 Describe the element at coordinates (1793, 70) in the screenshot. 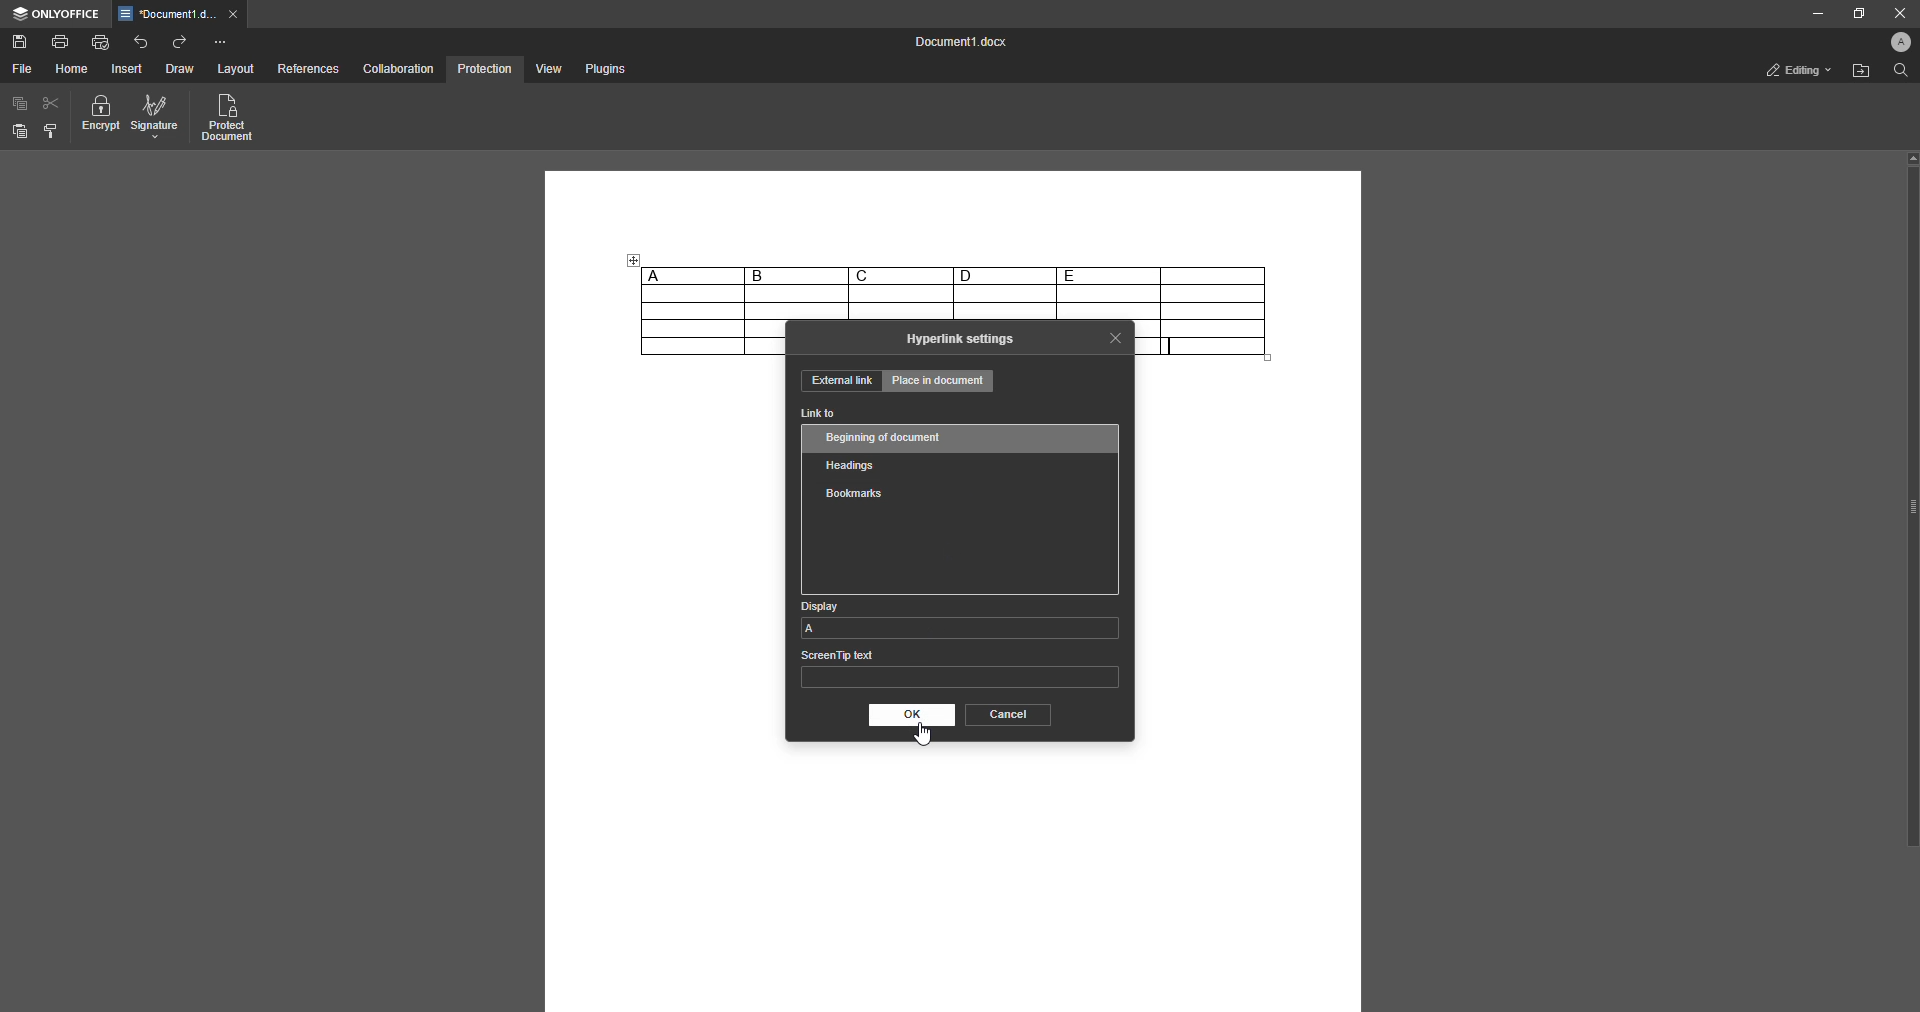

I see `Editing` at that location.